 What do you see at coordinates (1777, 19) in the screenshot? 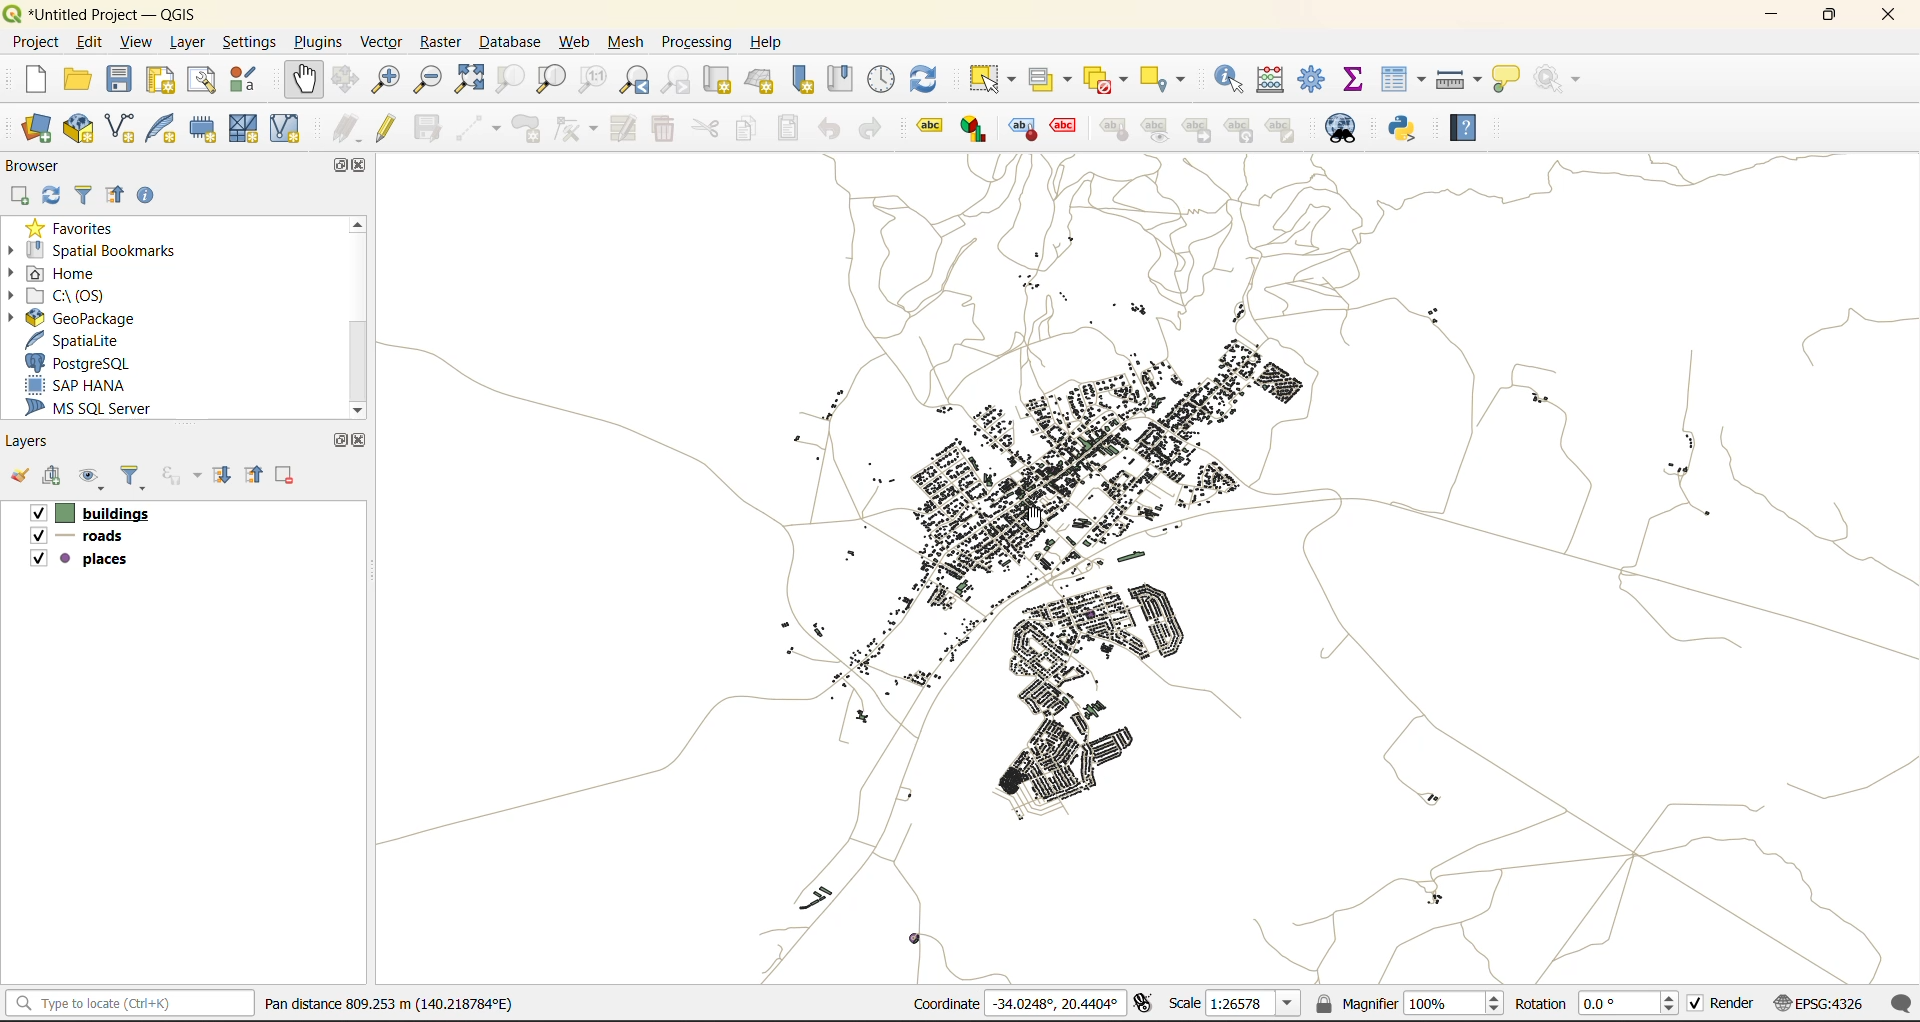
I see `minimize` at bounding box center [1777, 19].